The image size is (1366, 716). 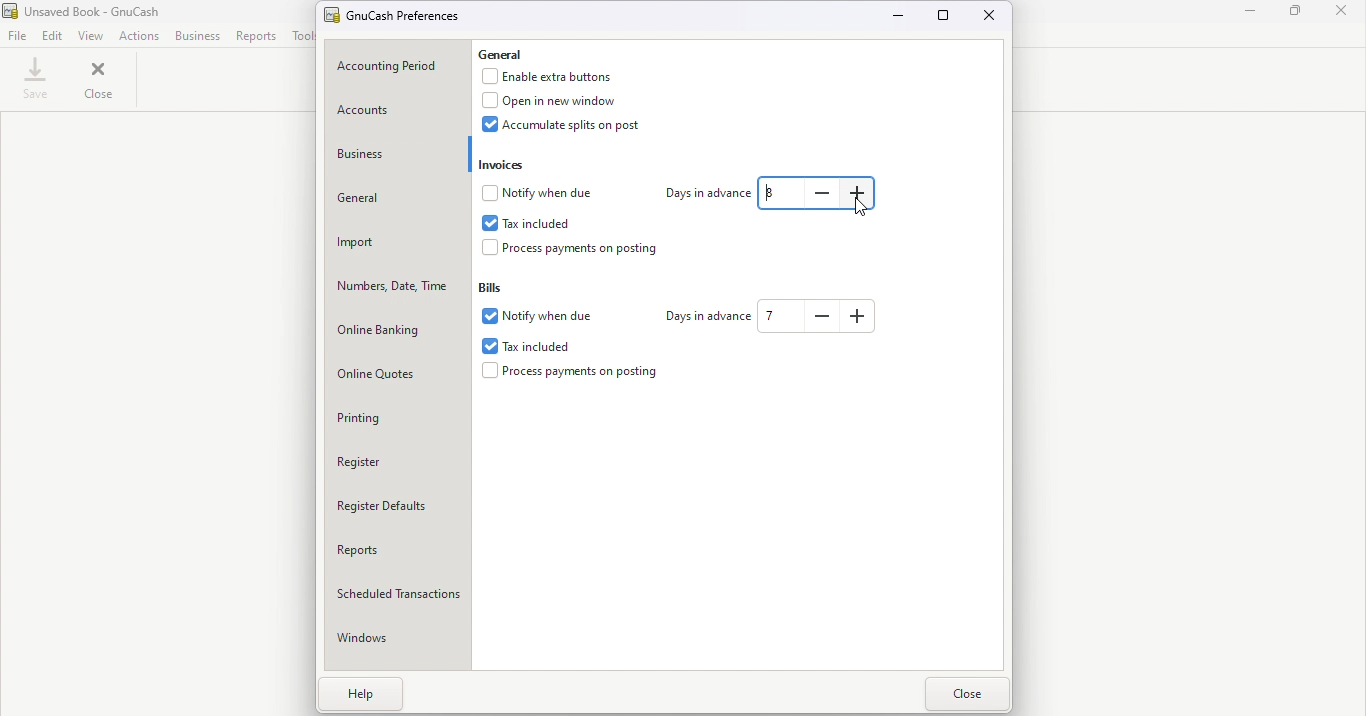 I want to click on General, so click(x=513, y=55).